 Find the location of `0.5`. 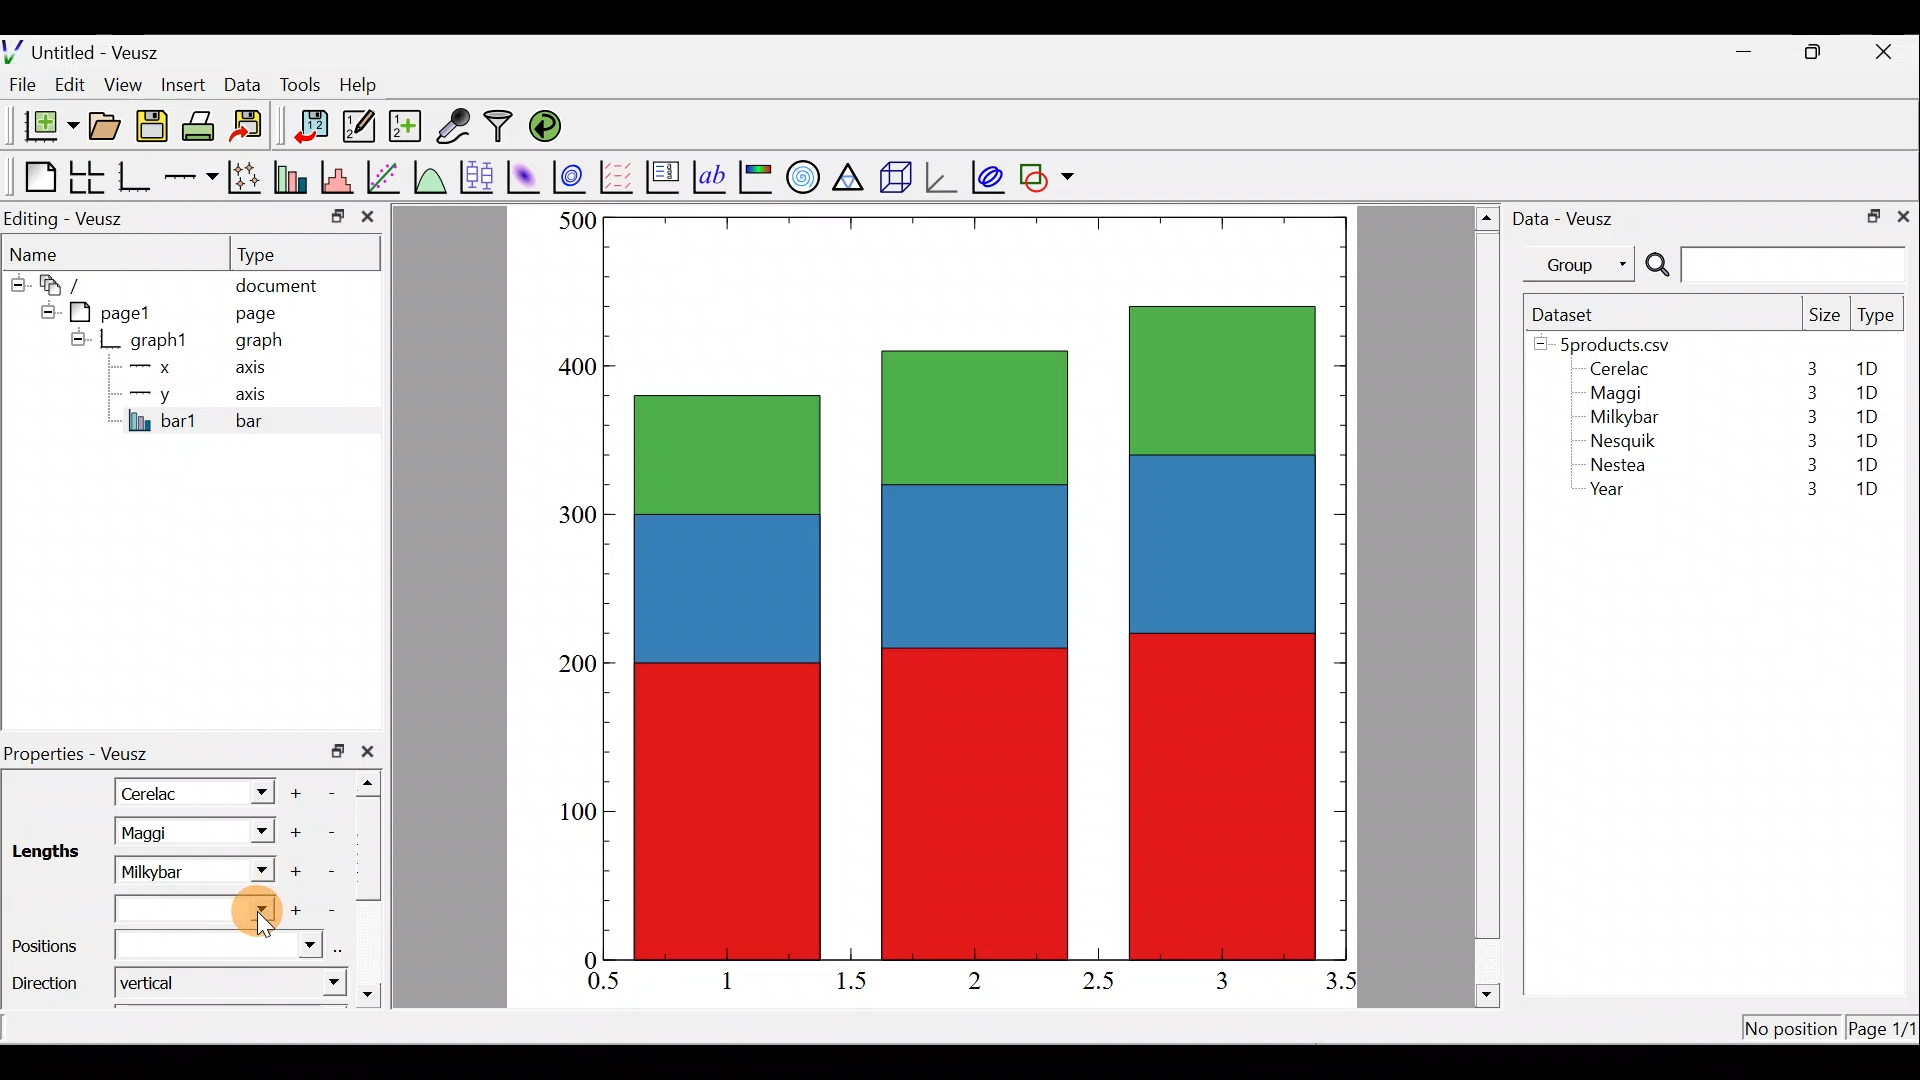

0.5 is located at coordinates (604, 984).